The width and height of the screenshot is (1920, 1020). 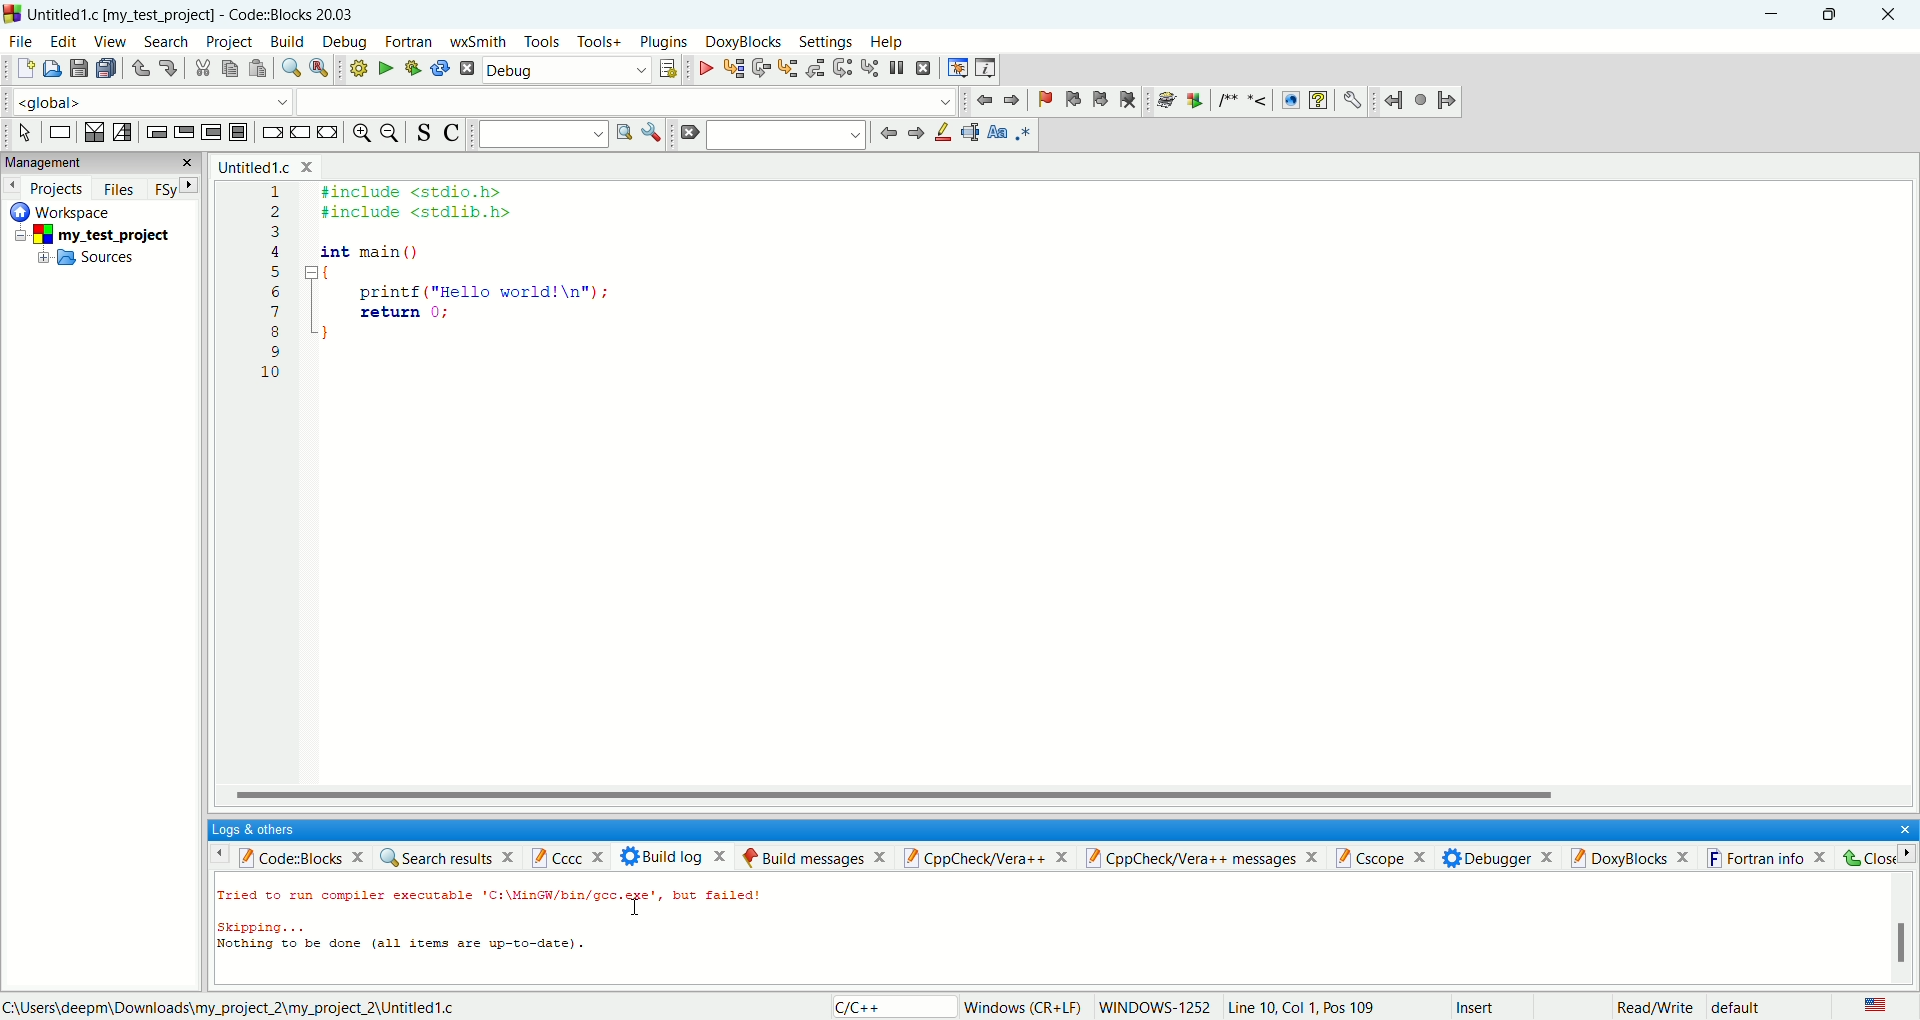 What do you see at coordinates (702, 68) in the screenshot?
I see `debug` at bounding box center [702, 68].